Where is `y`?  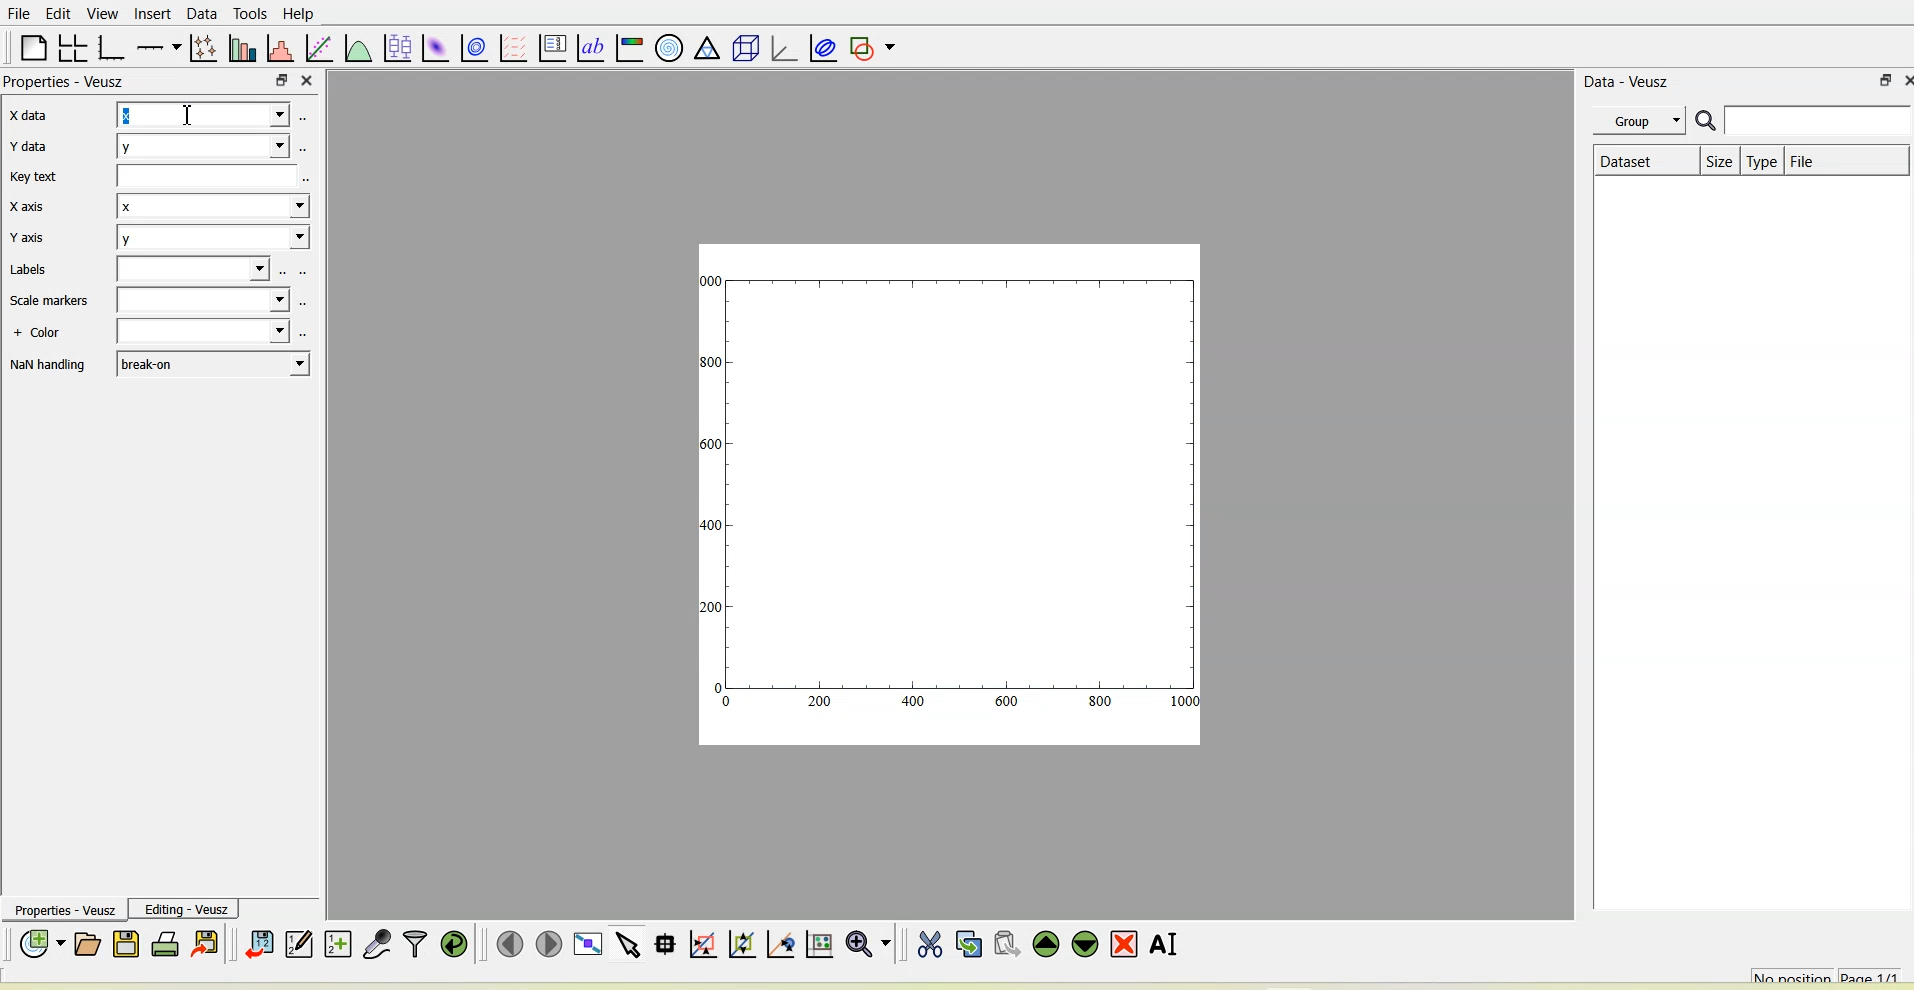 y is located at coordinates (213, 237).